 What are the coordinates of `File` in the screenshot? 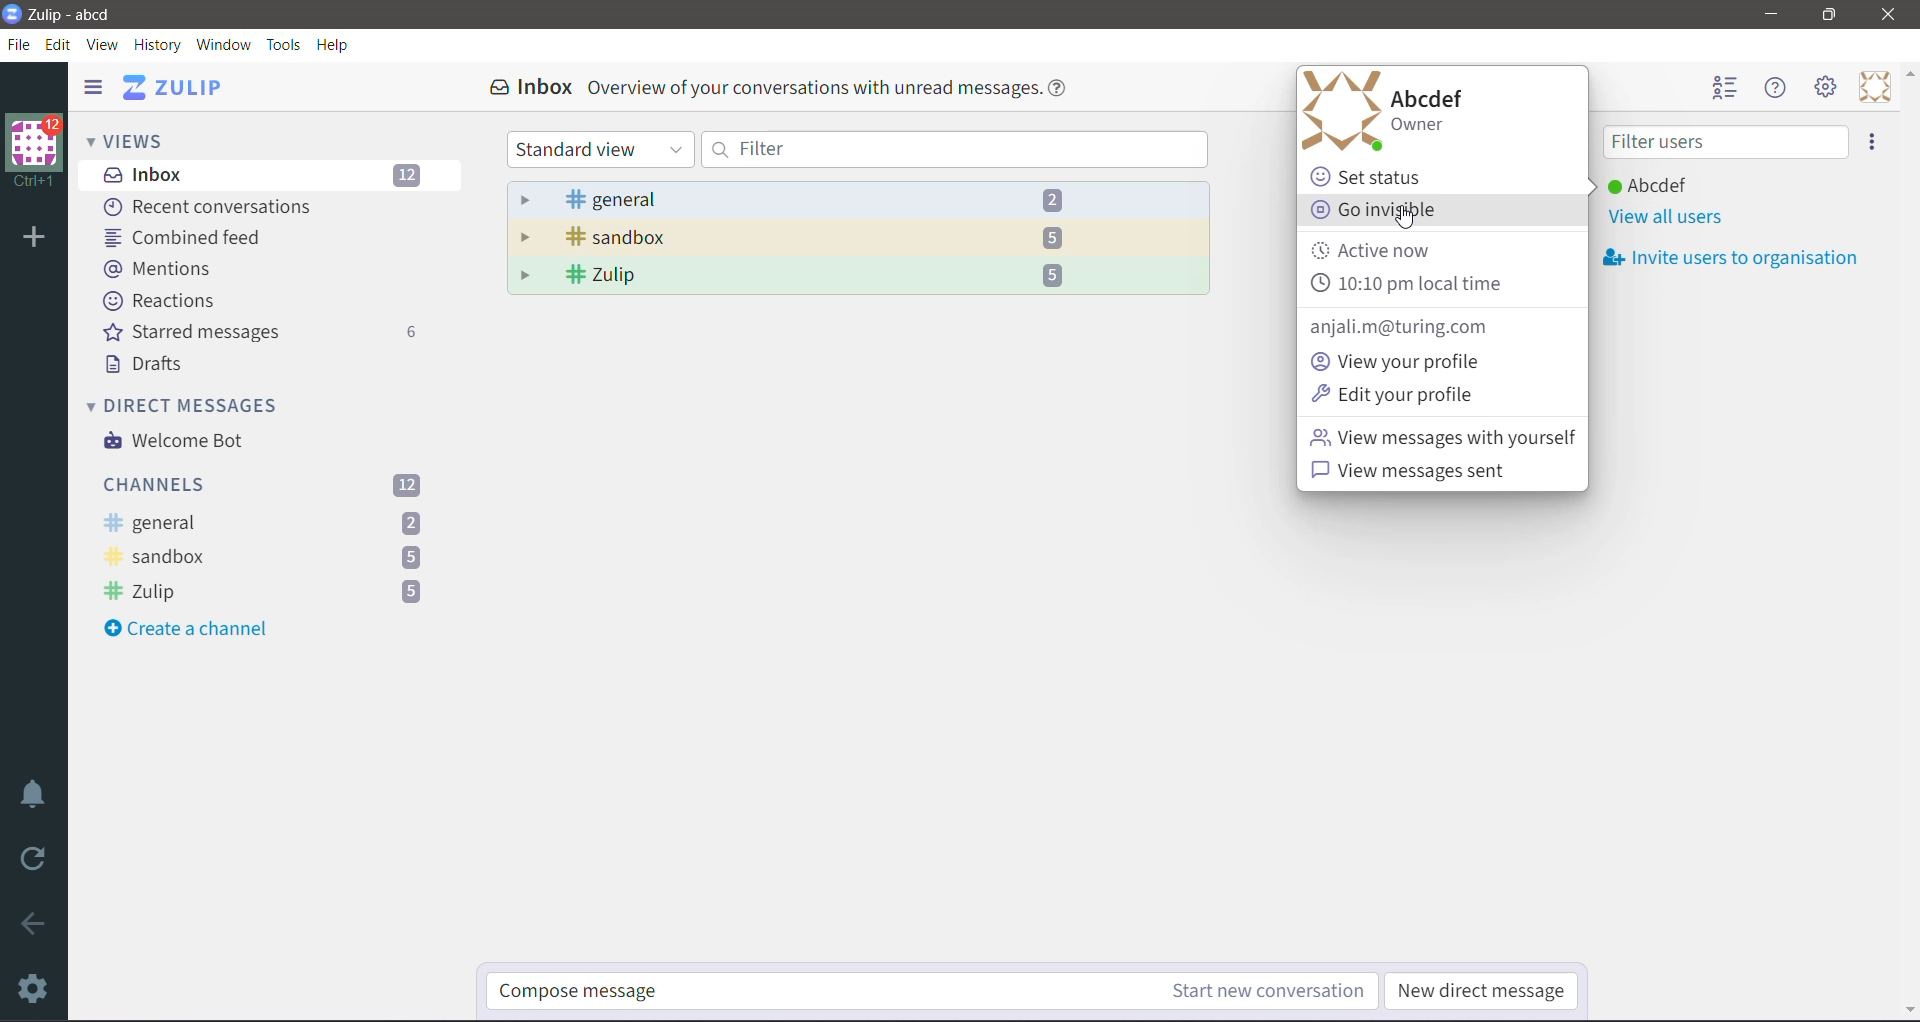 It's located at (20, 43).